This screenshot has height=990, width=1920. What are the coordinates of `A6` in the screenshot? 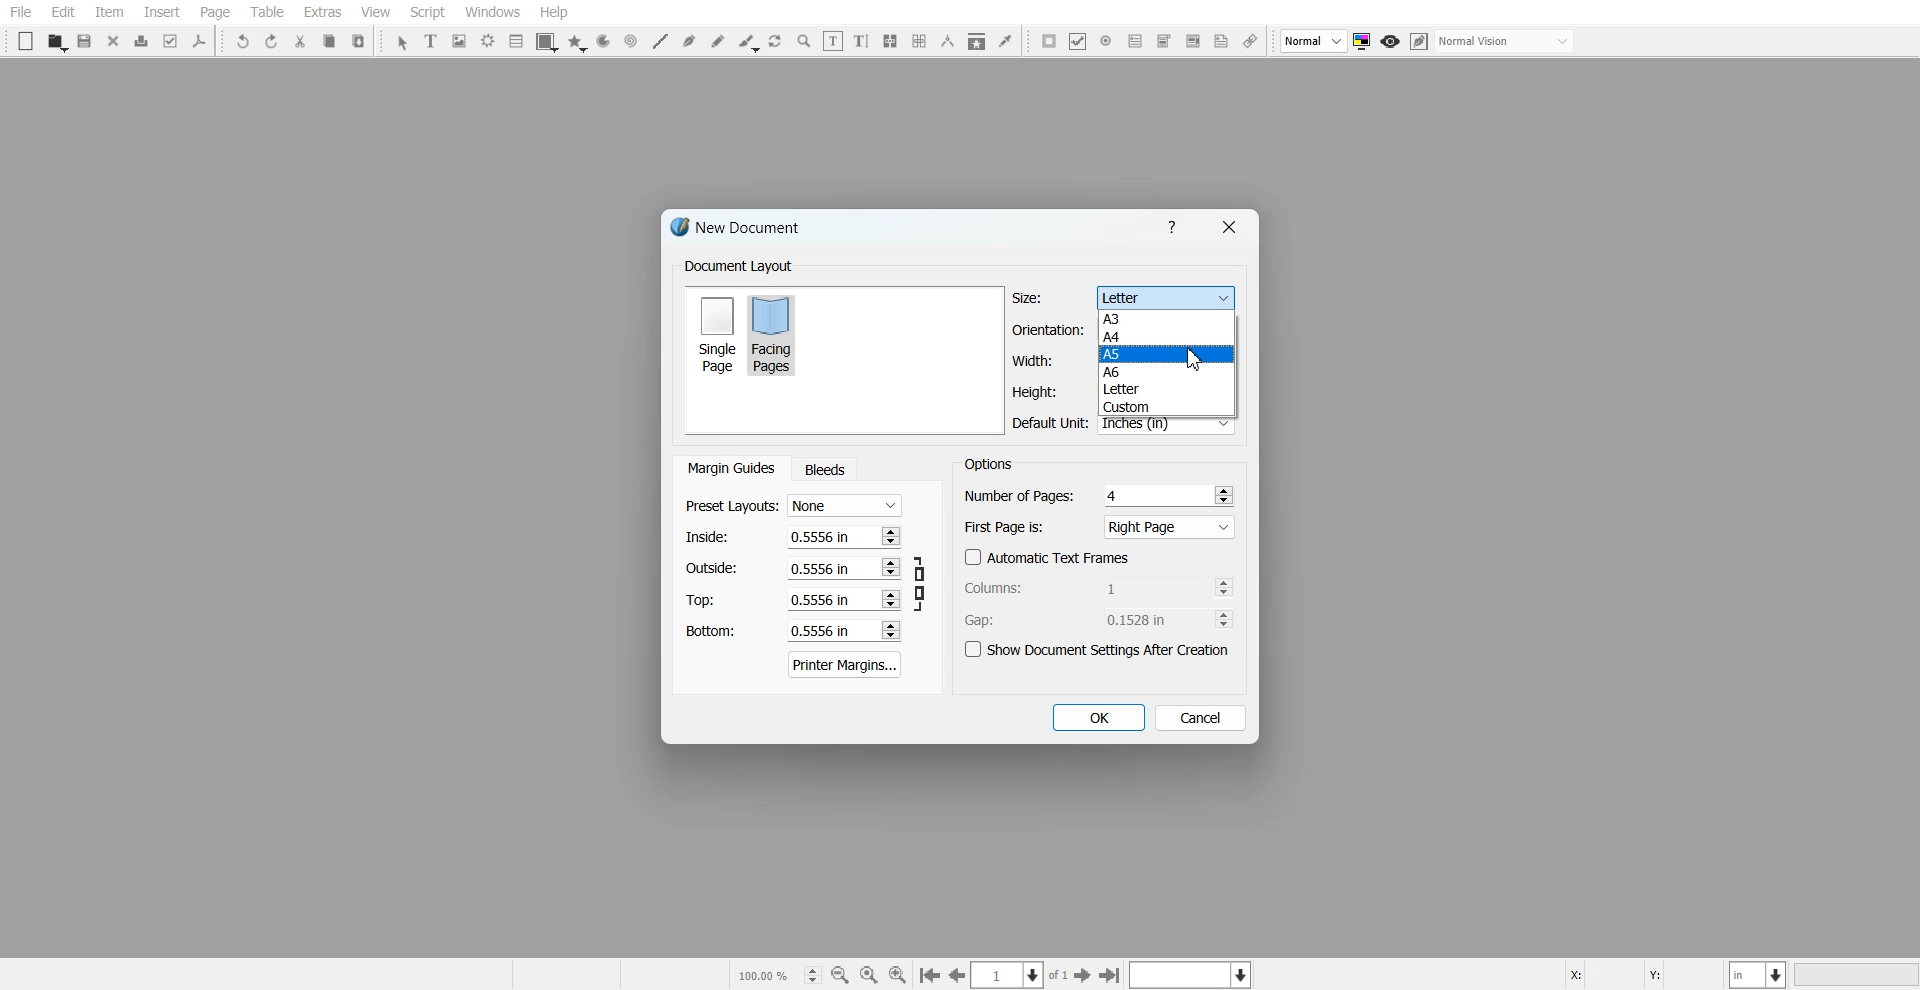 It's located at (1168, 372).